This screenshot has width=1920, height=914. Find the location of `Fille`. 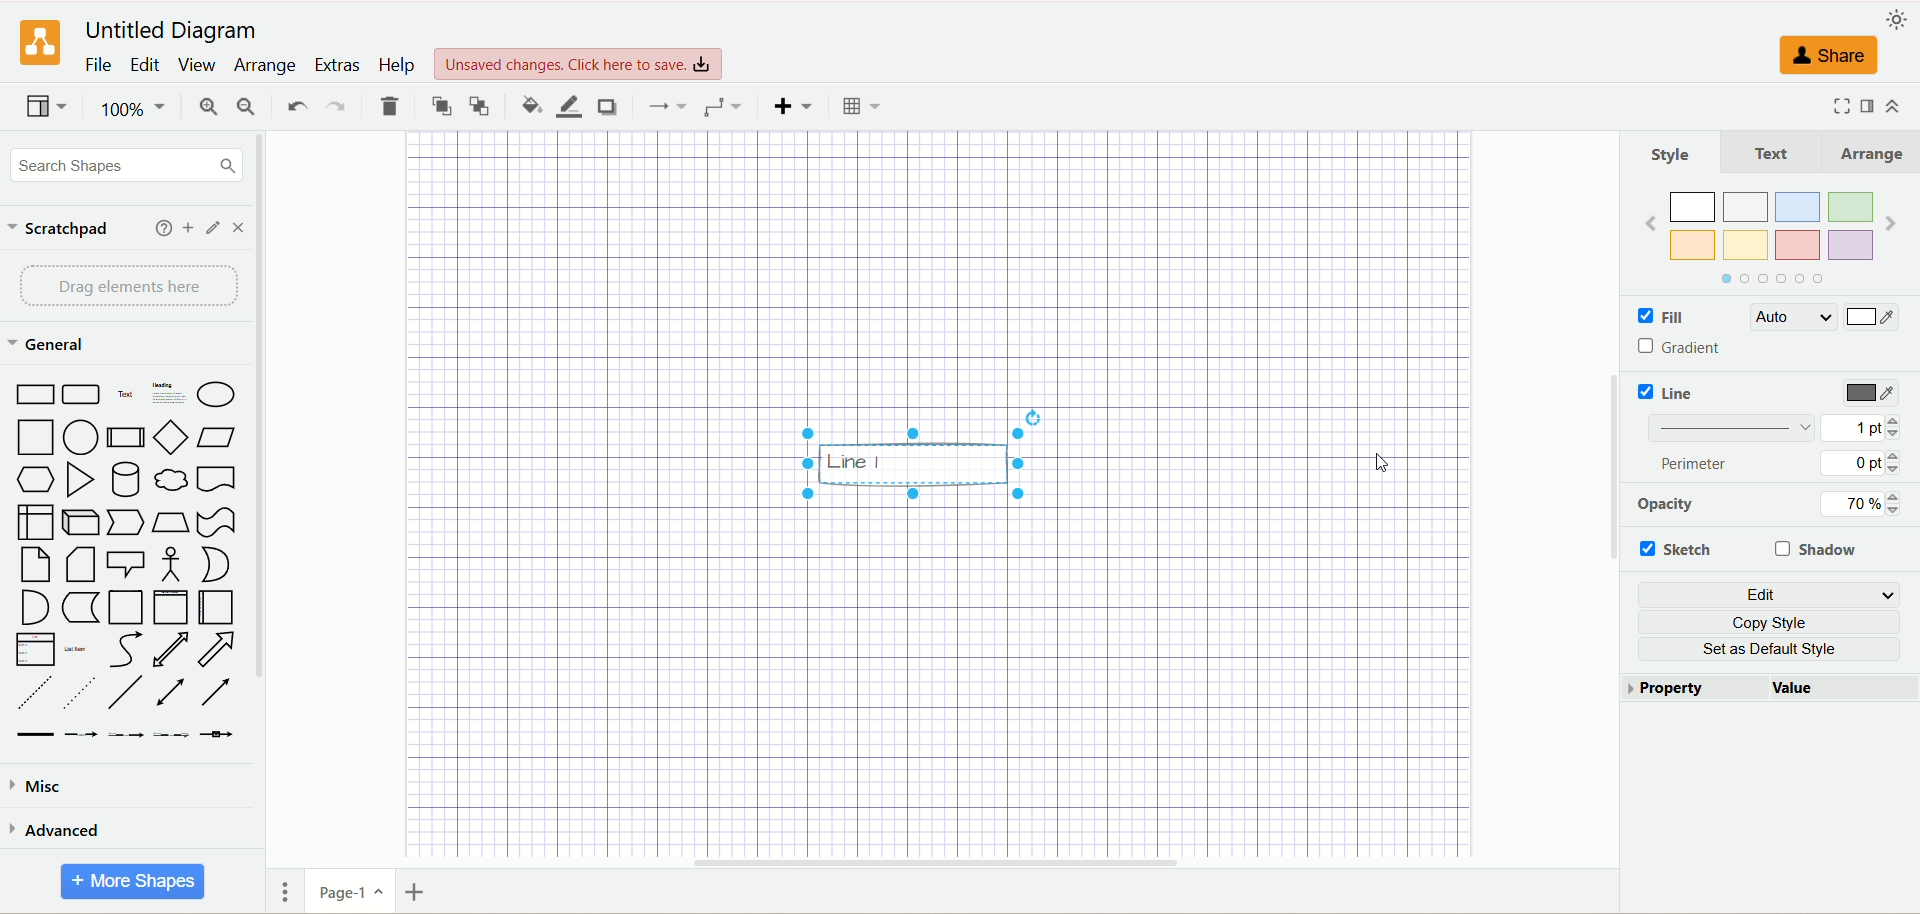

Fille is located at coordinates (1687, 318).